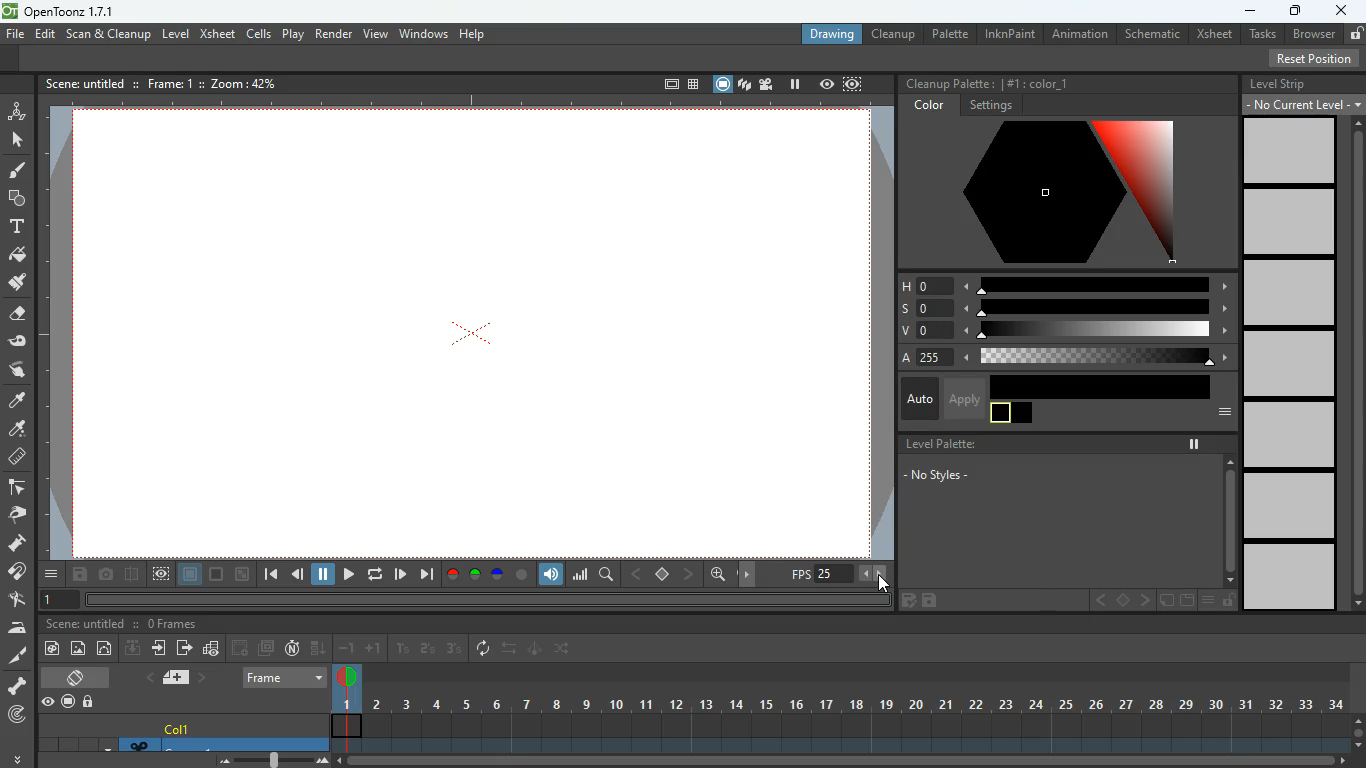 The height and width of the screenshot is (768, 1366). I want to click on paint, so click(16, 173).